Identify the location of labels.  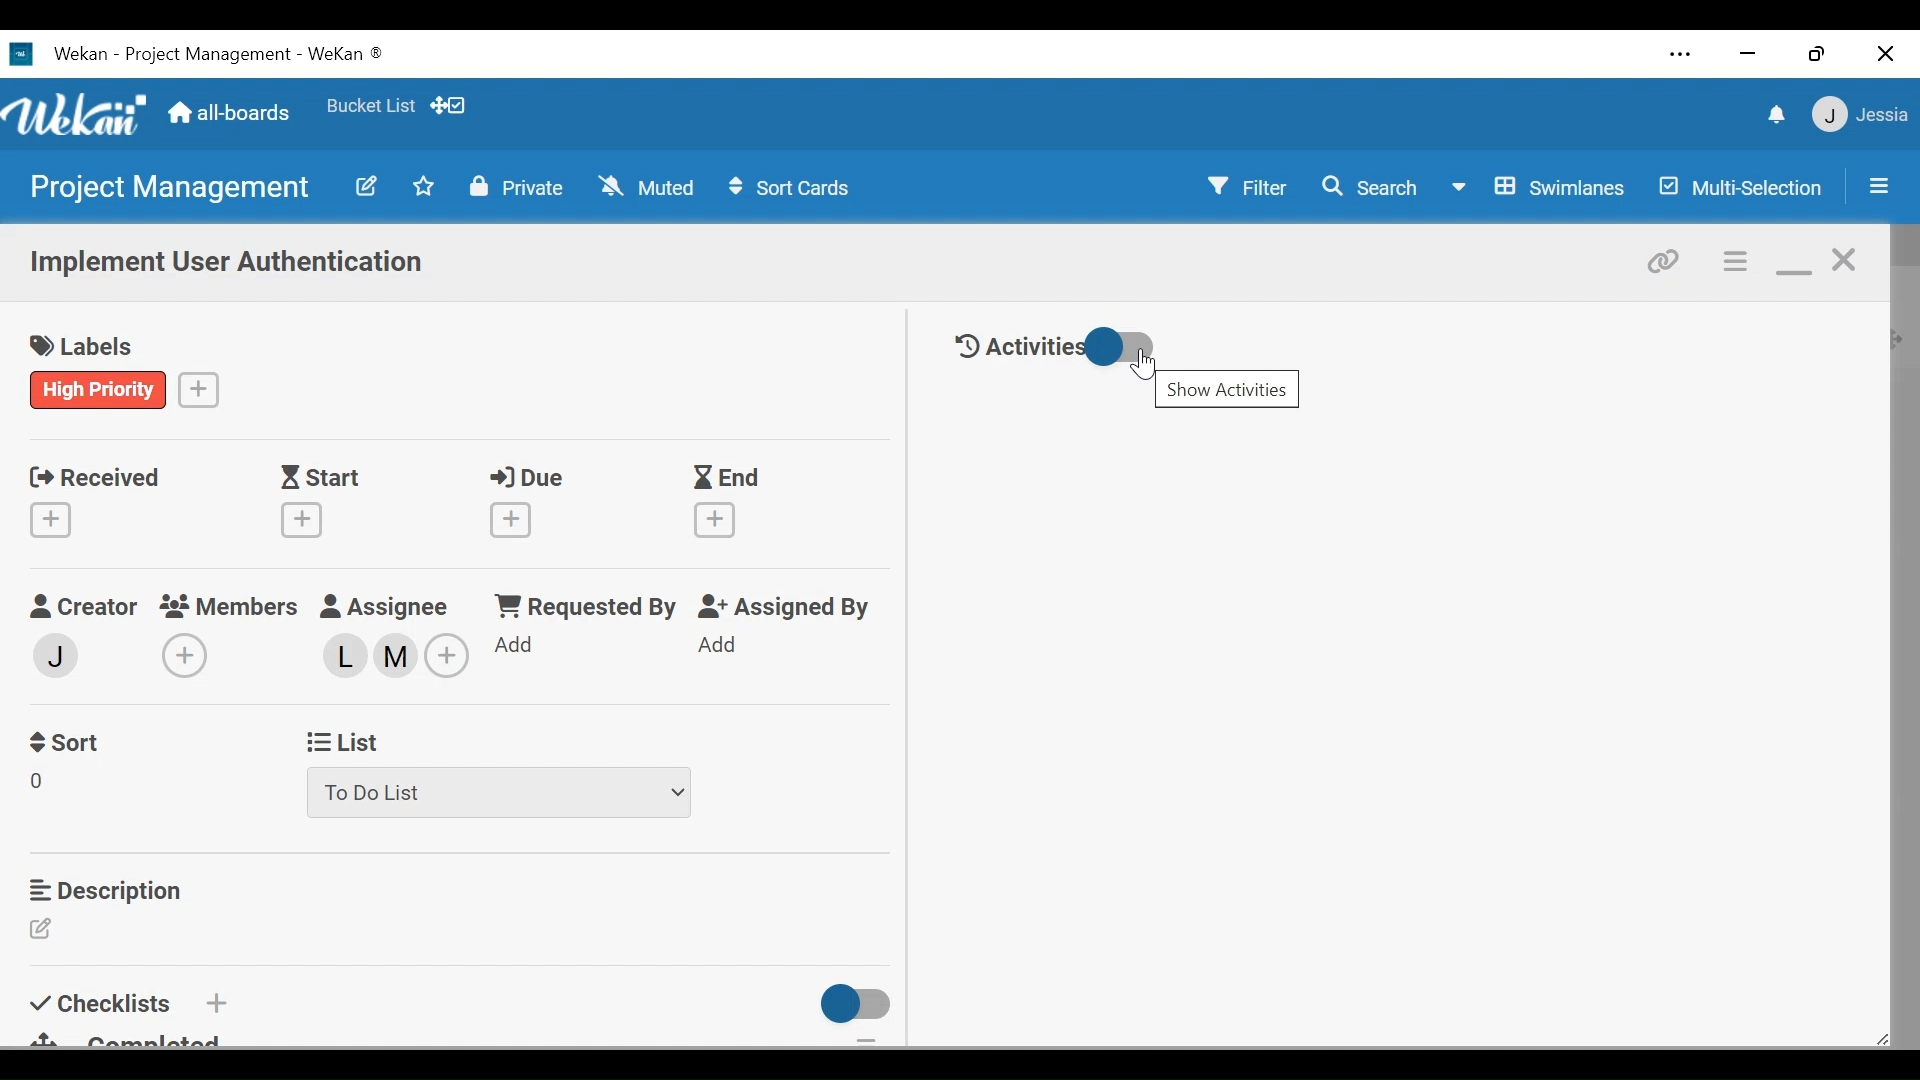
(85, 346).